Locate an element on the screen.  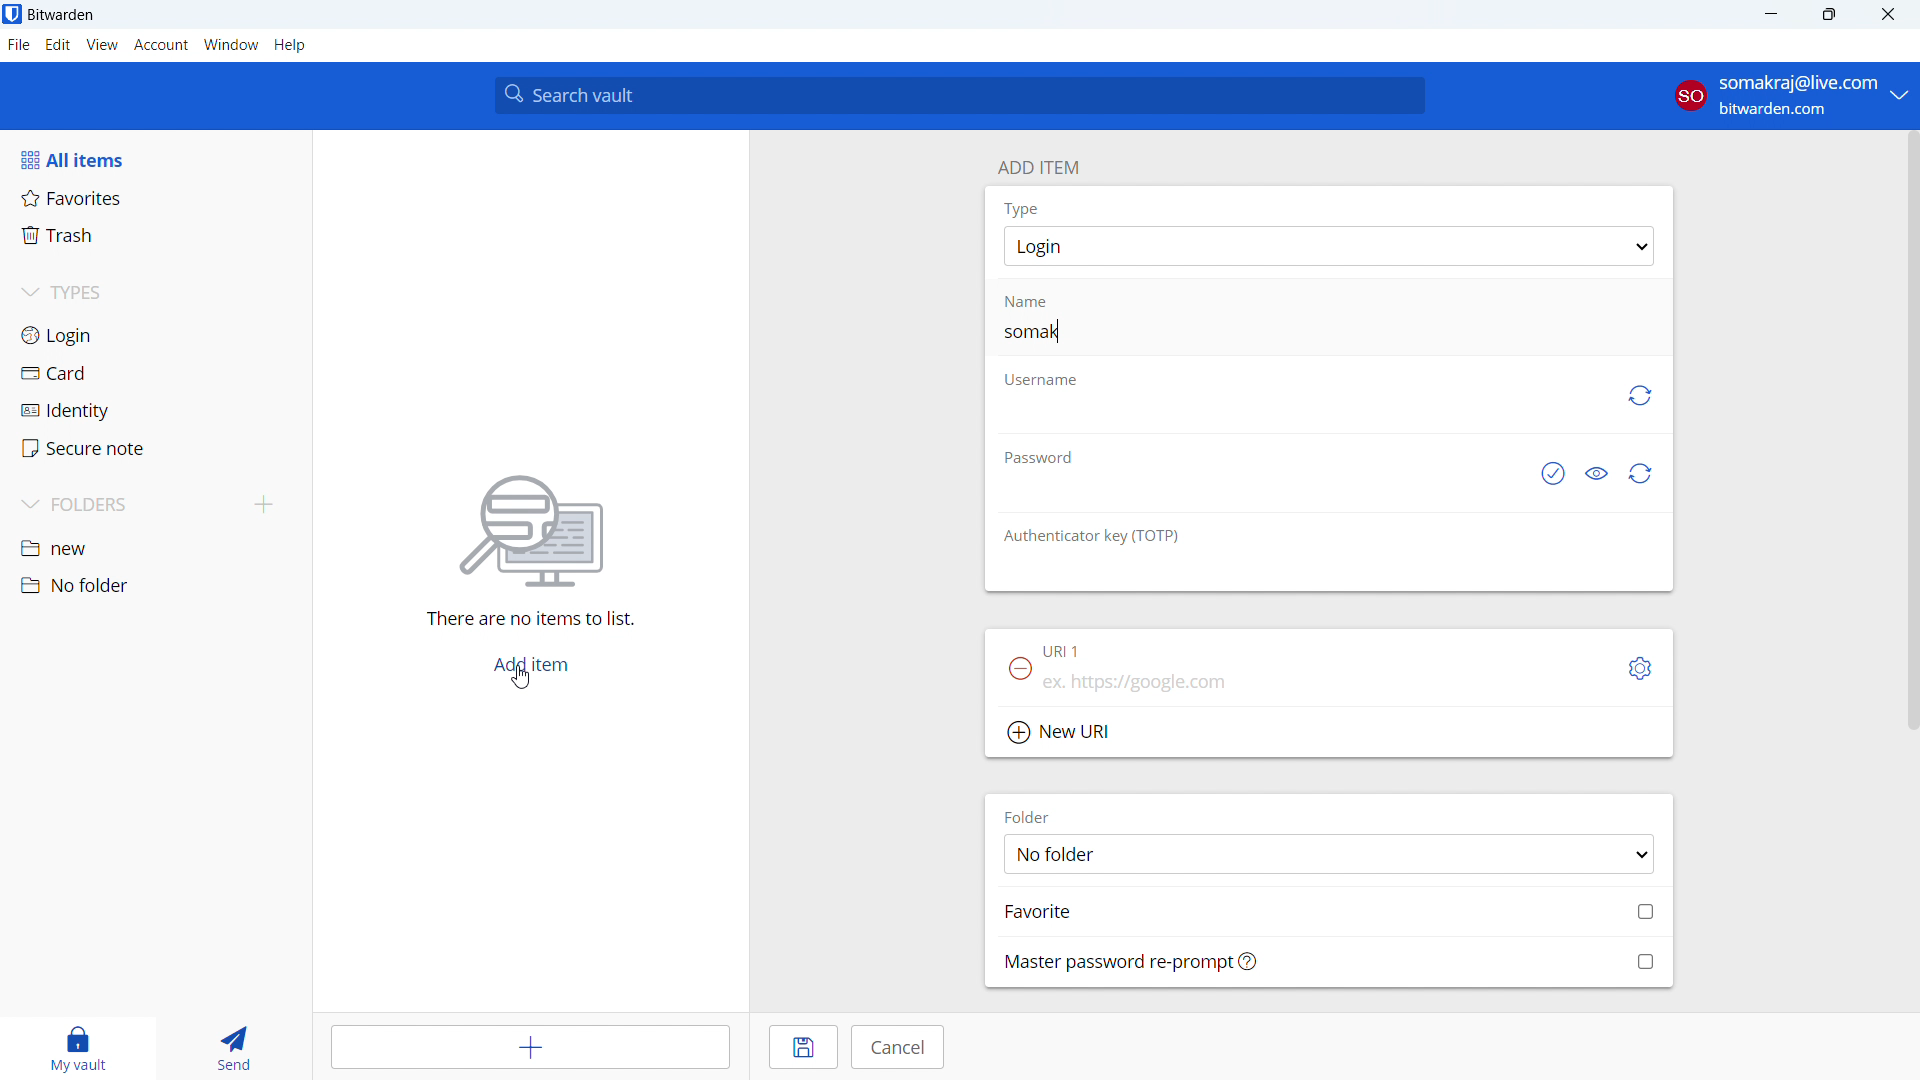
view is located at coordinates (102, 45).